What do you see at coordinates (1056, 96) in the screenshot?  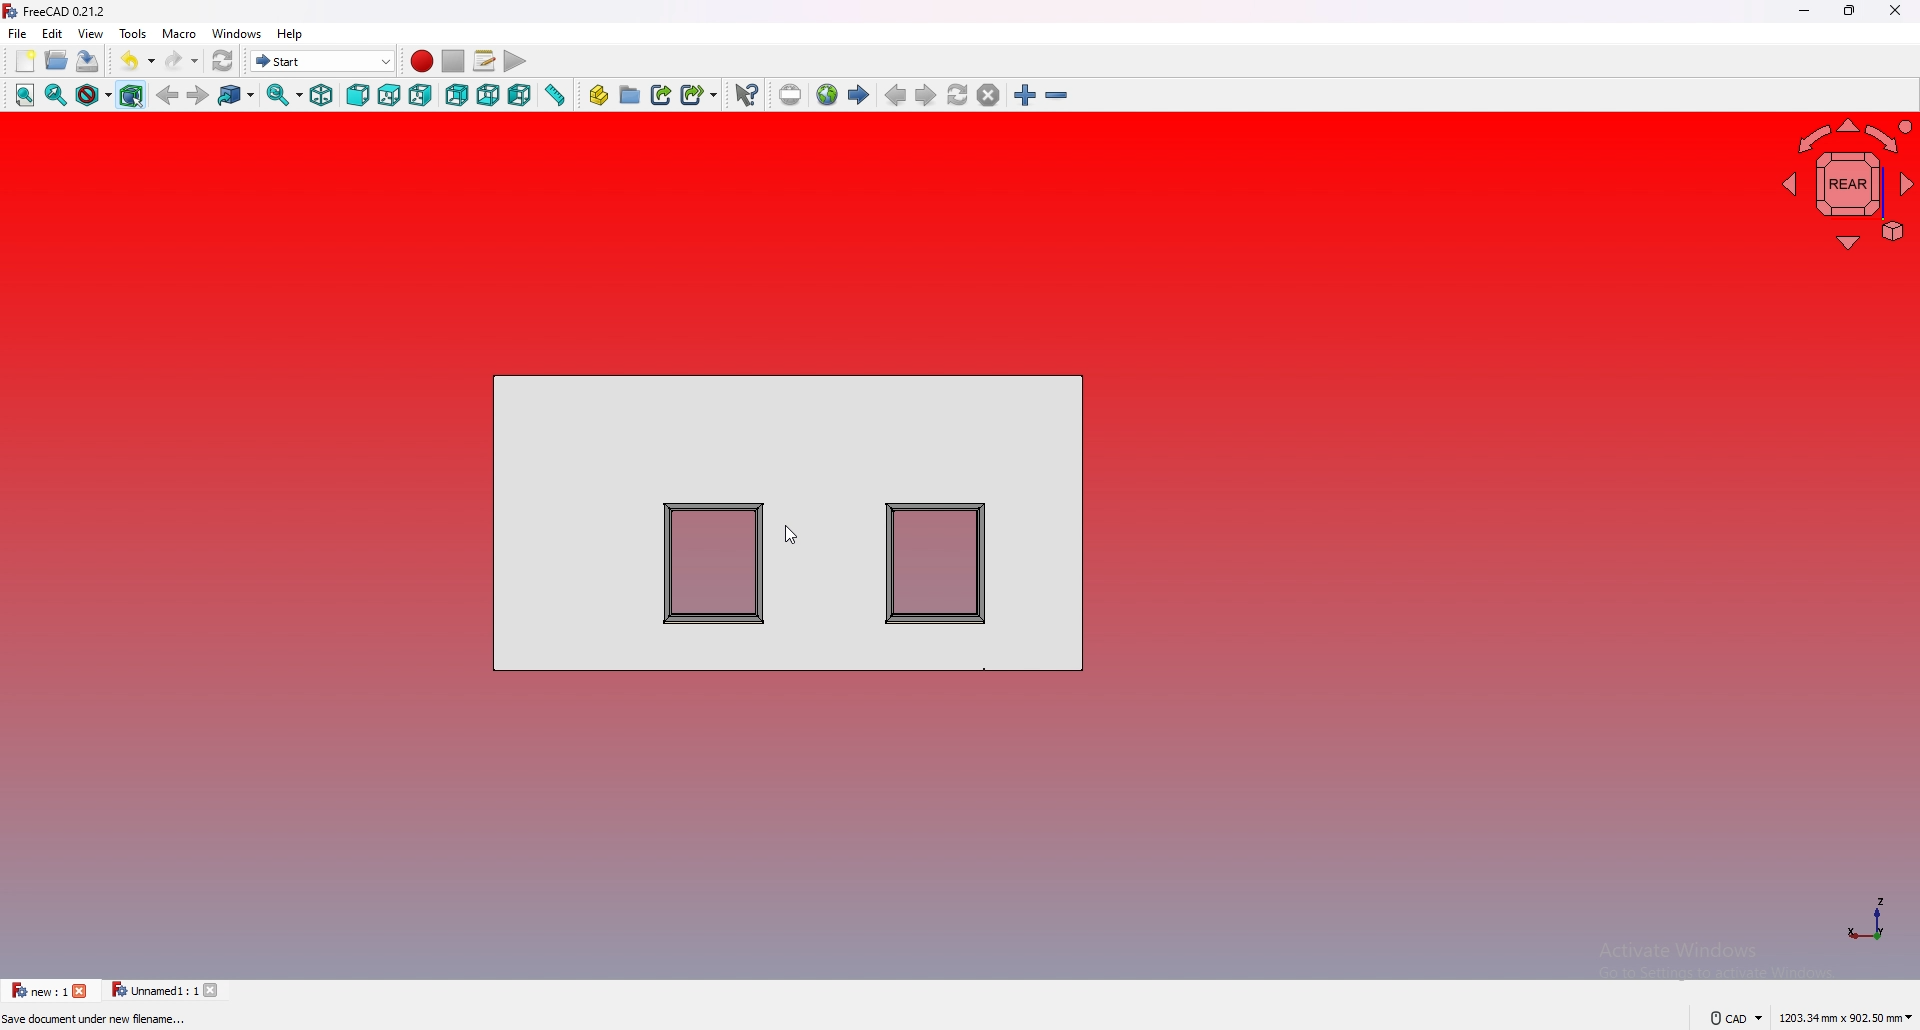 I see `zoom out` at bounding box center [1056, 96].